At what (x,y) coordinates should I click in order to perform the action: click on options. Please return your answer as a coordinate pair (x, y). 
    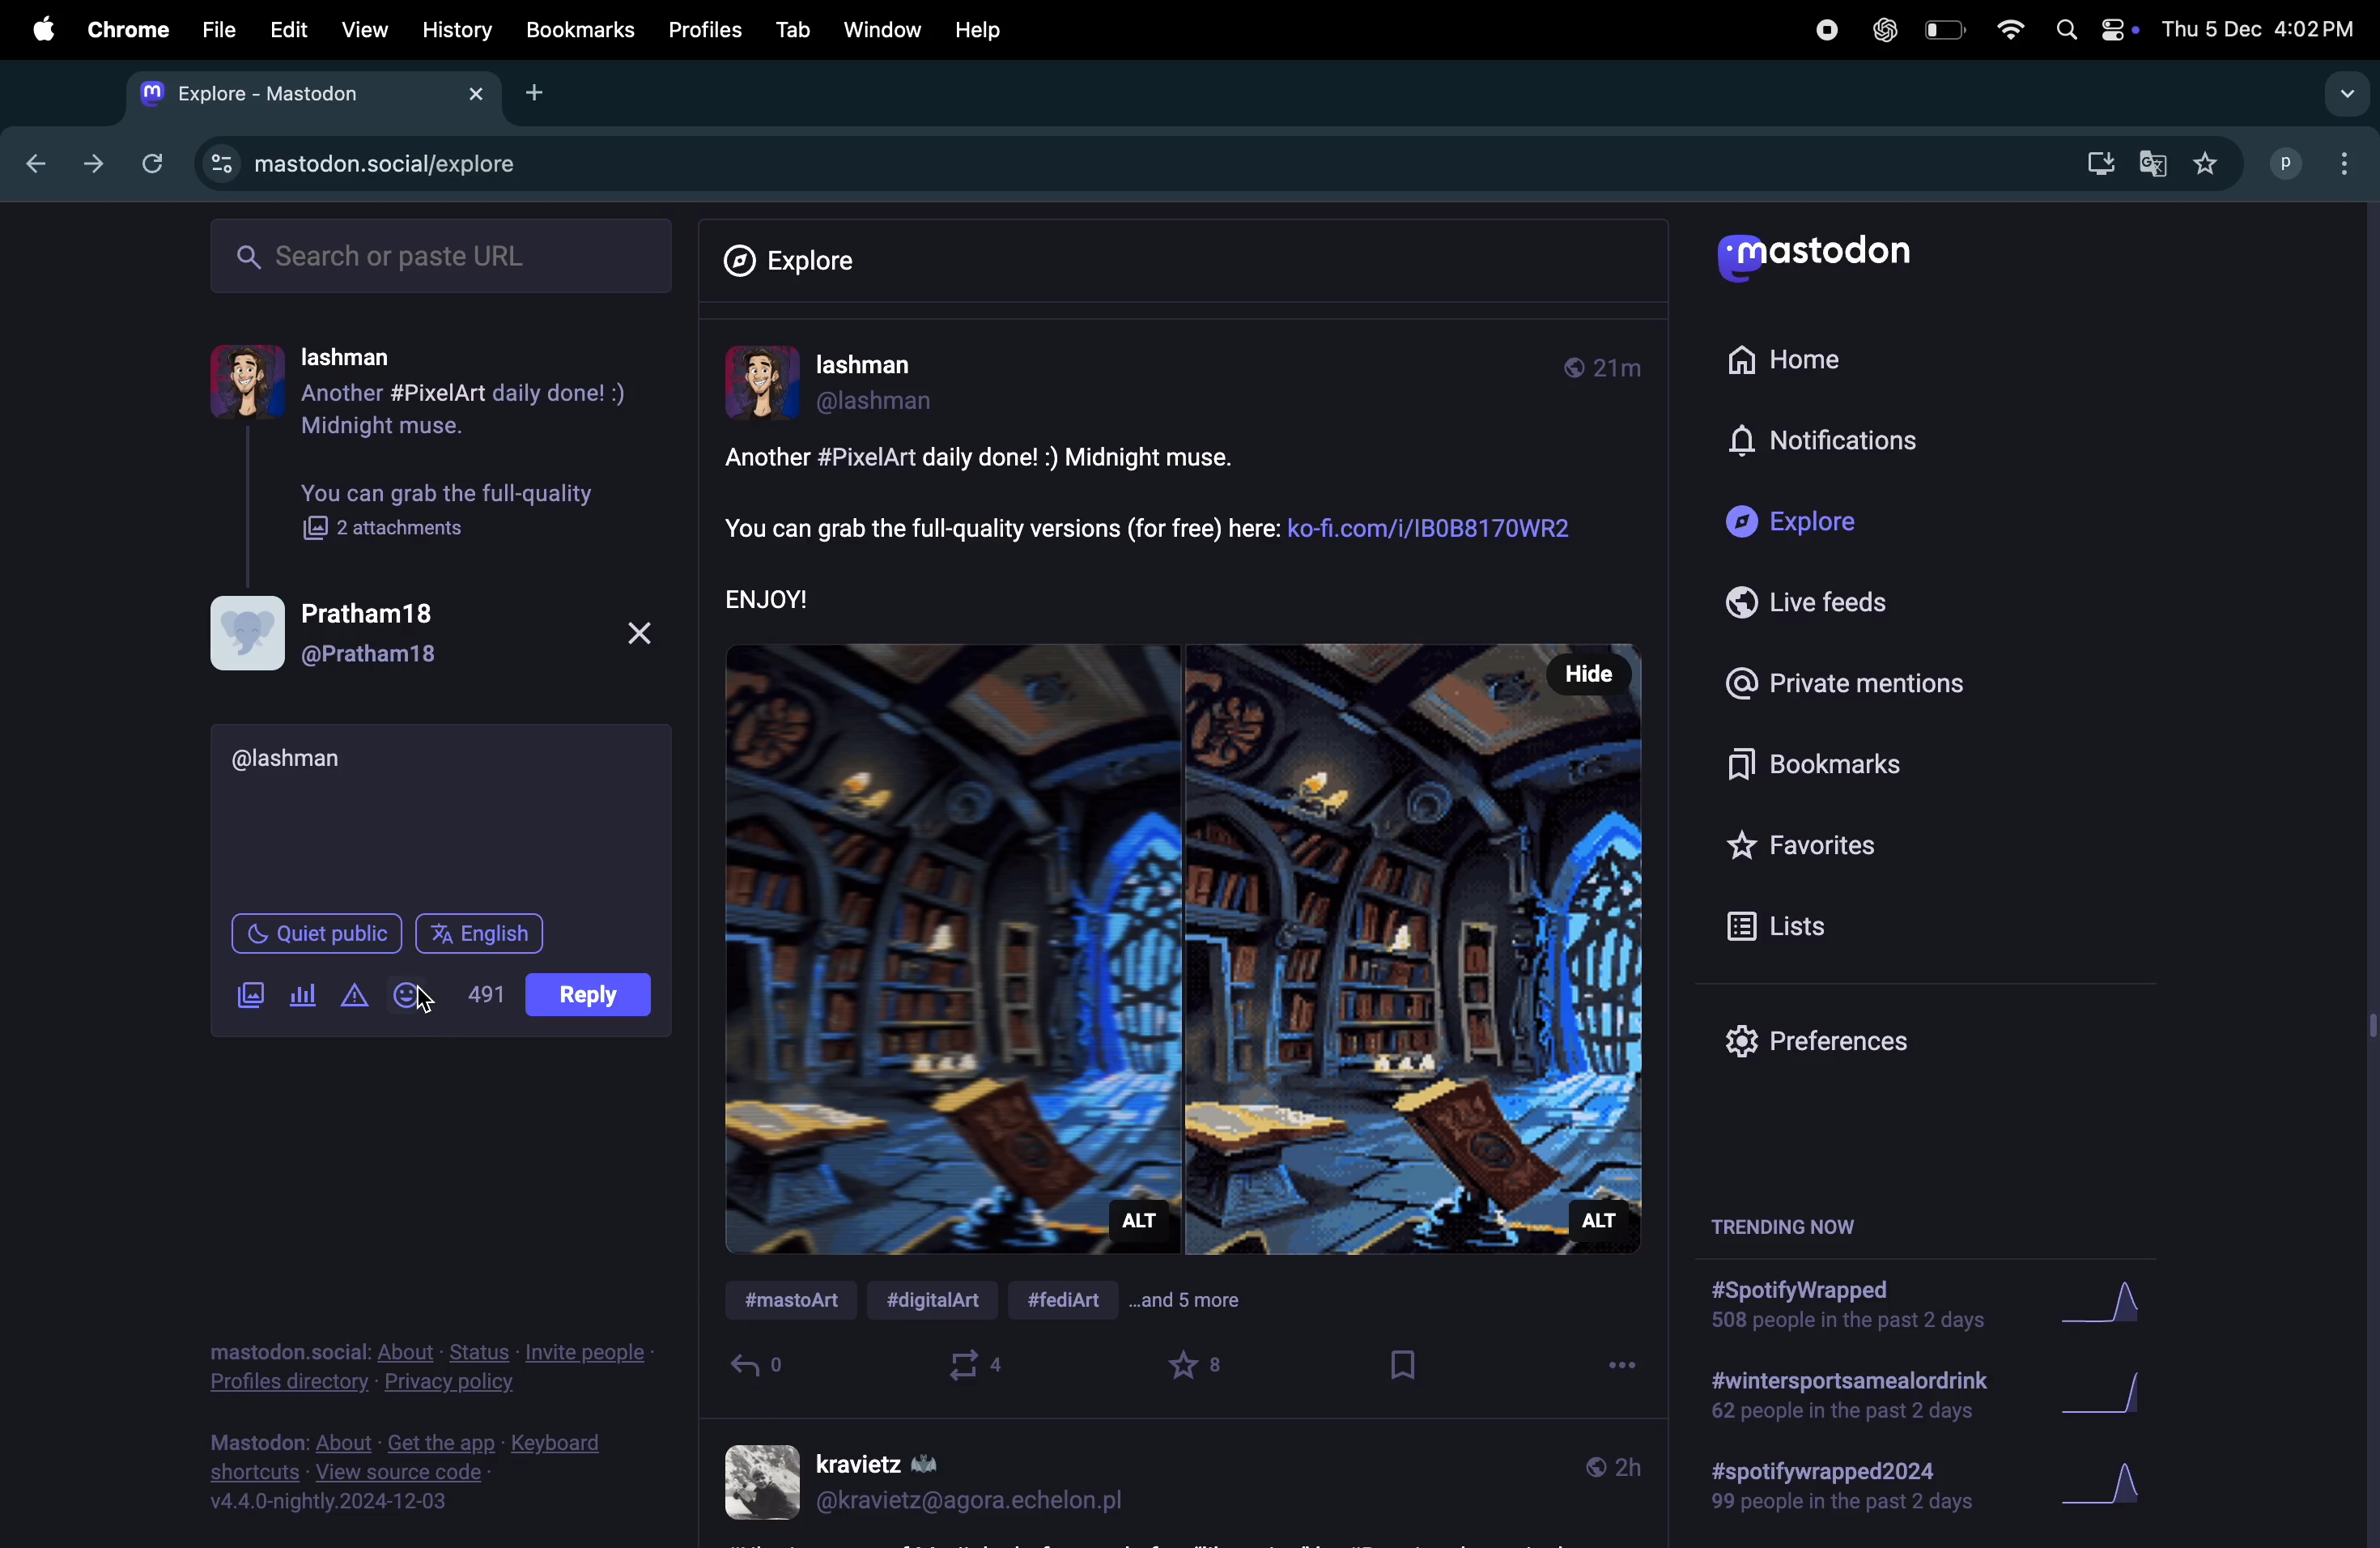
    Looking at the image, I should click on (1611, 1370).